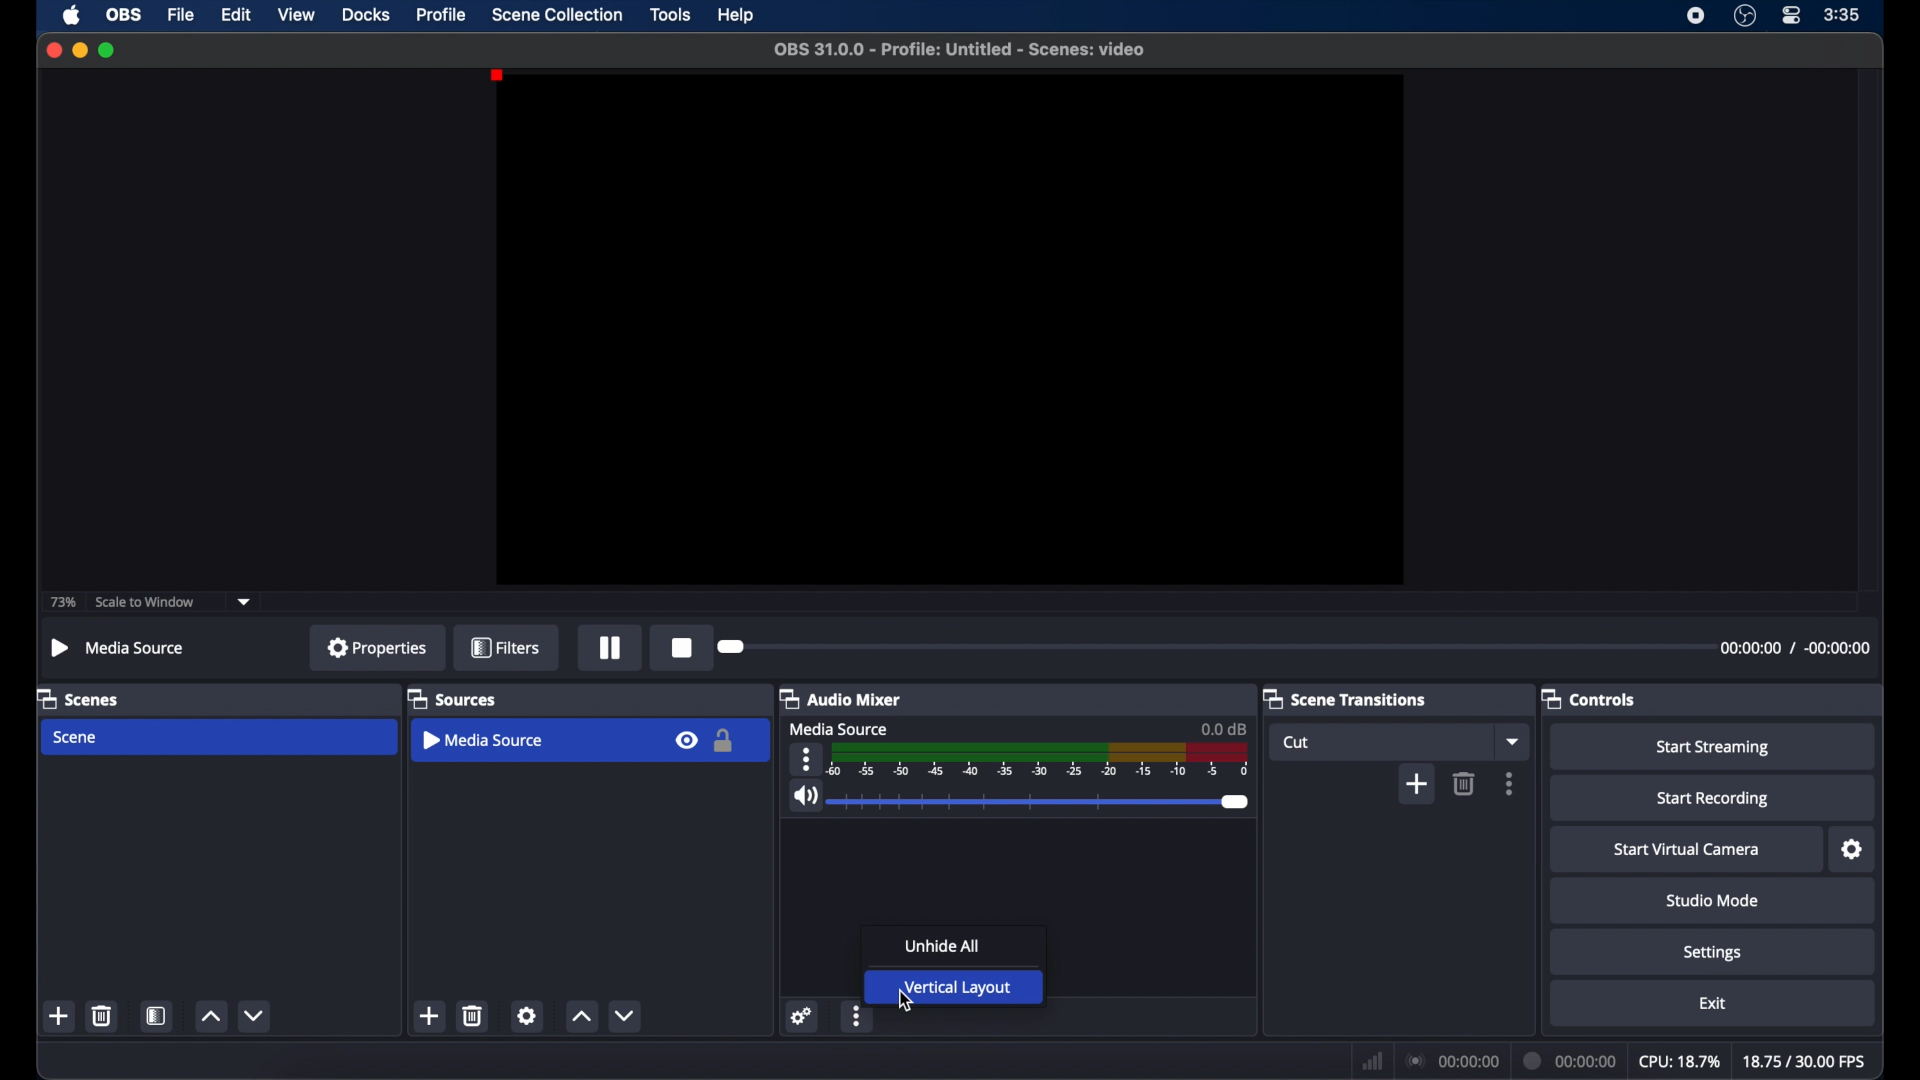 This screenshot has width=1920, height=1080. I want to click on increment, so click(210, 1015).